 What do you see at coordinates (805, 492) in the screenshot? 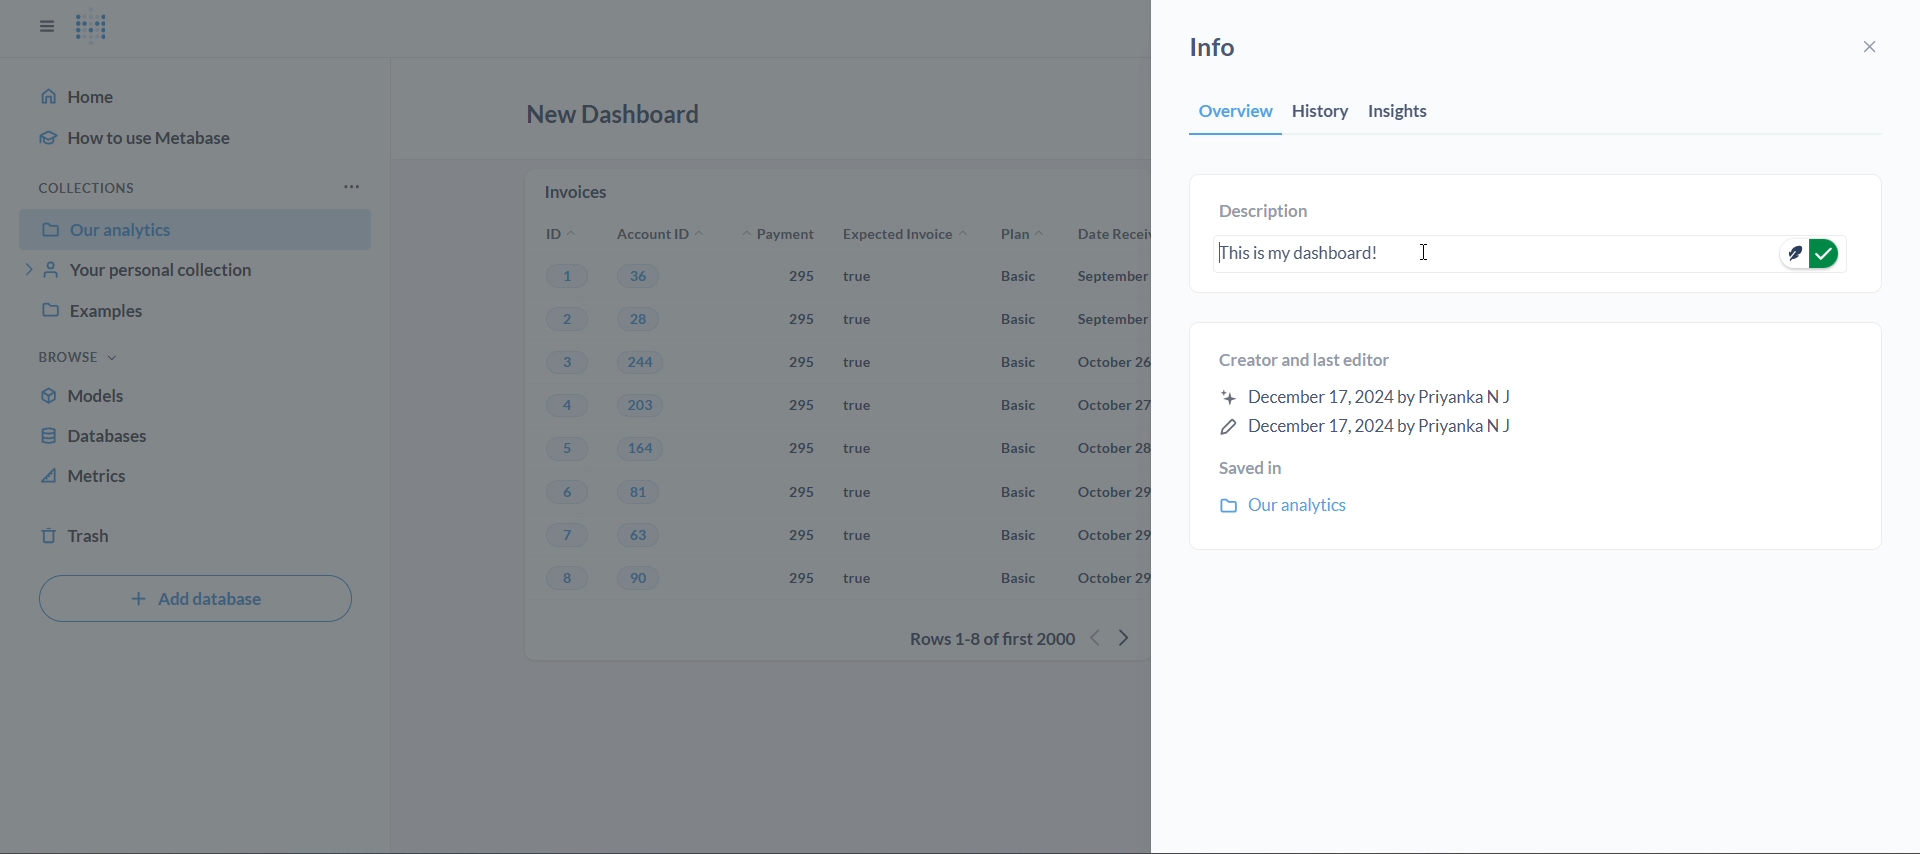
I see `295` at bounding box center [805, 492].